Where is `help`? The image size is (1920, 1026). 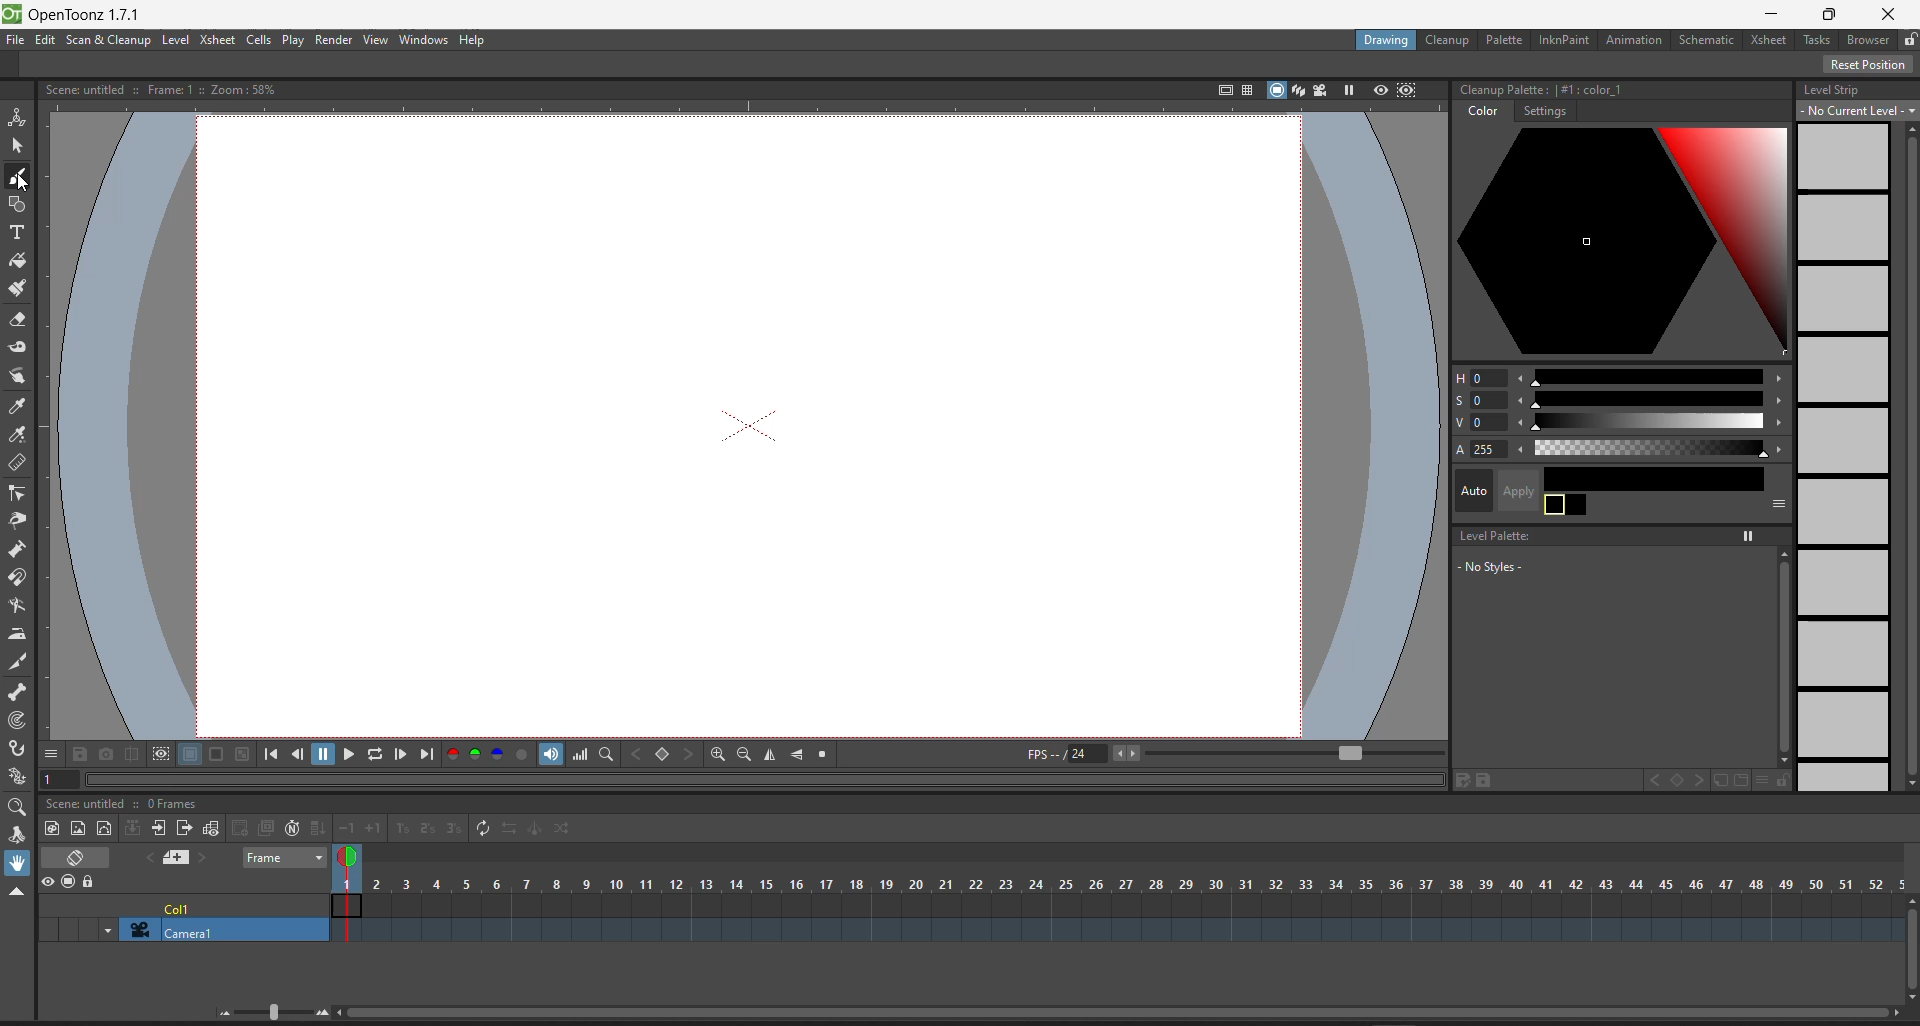
help is located at coordinates (476, 40).